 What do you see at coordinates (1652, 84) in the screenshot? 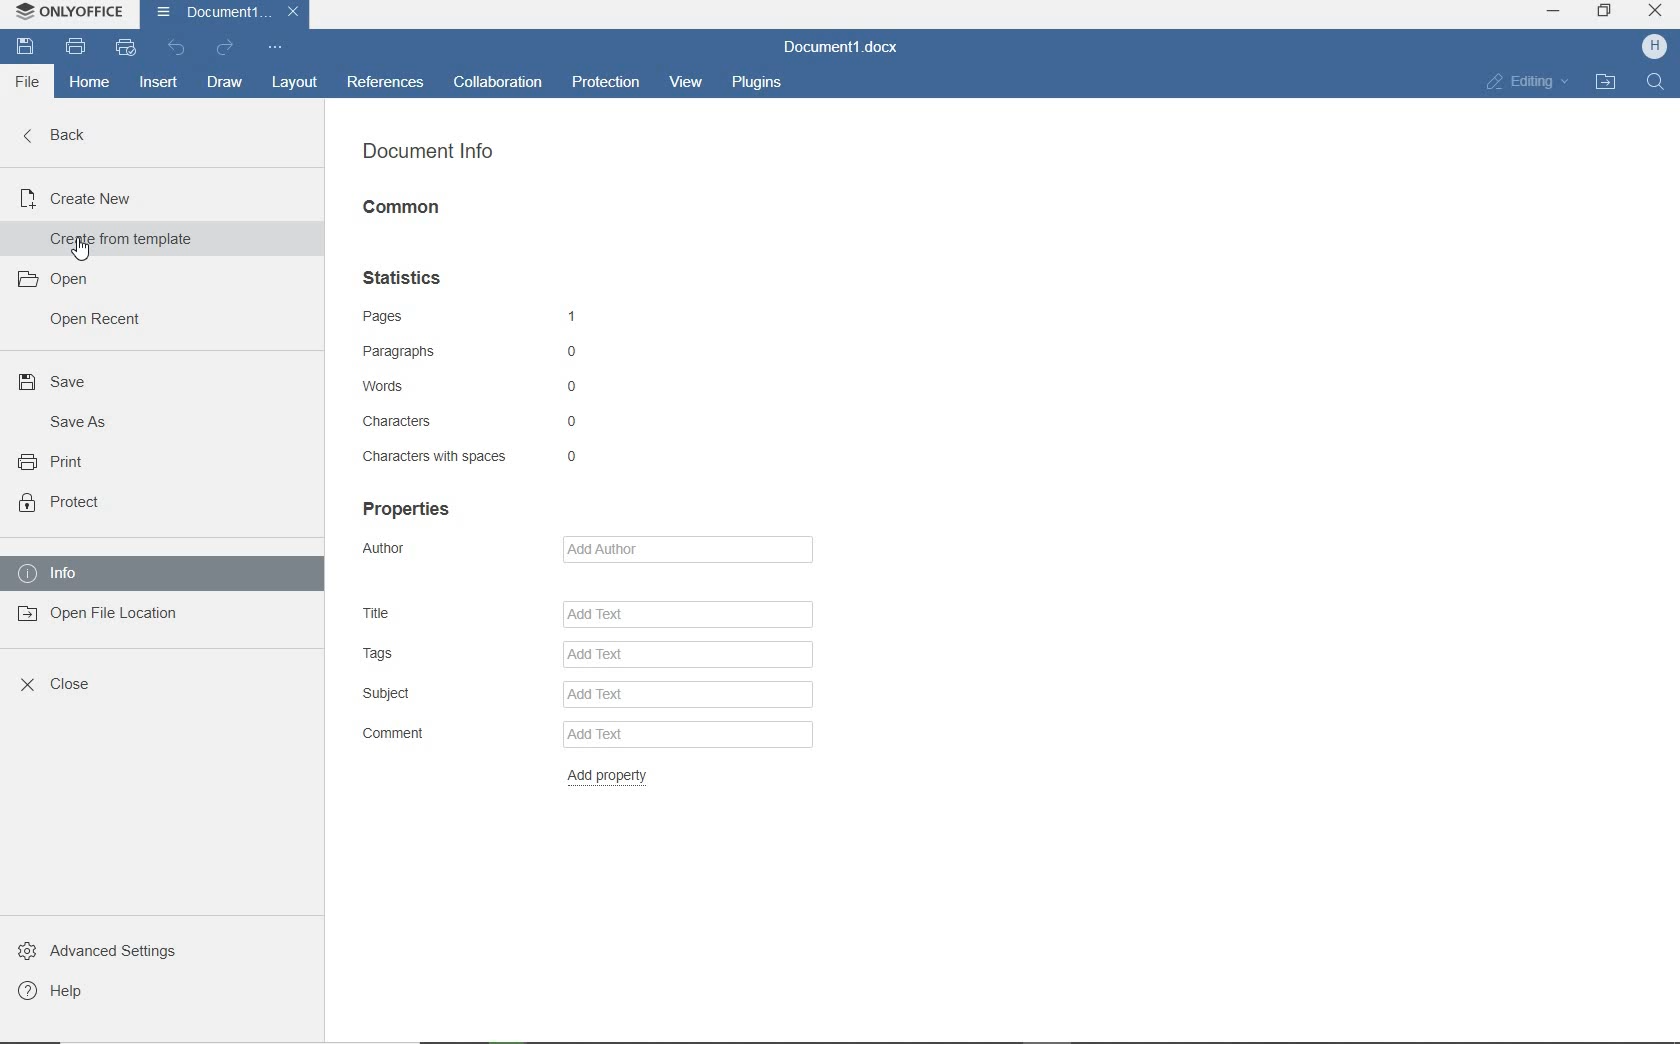
I see `search` at bounding box center [1652, 84].